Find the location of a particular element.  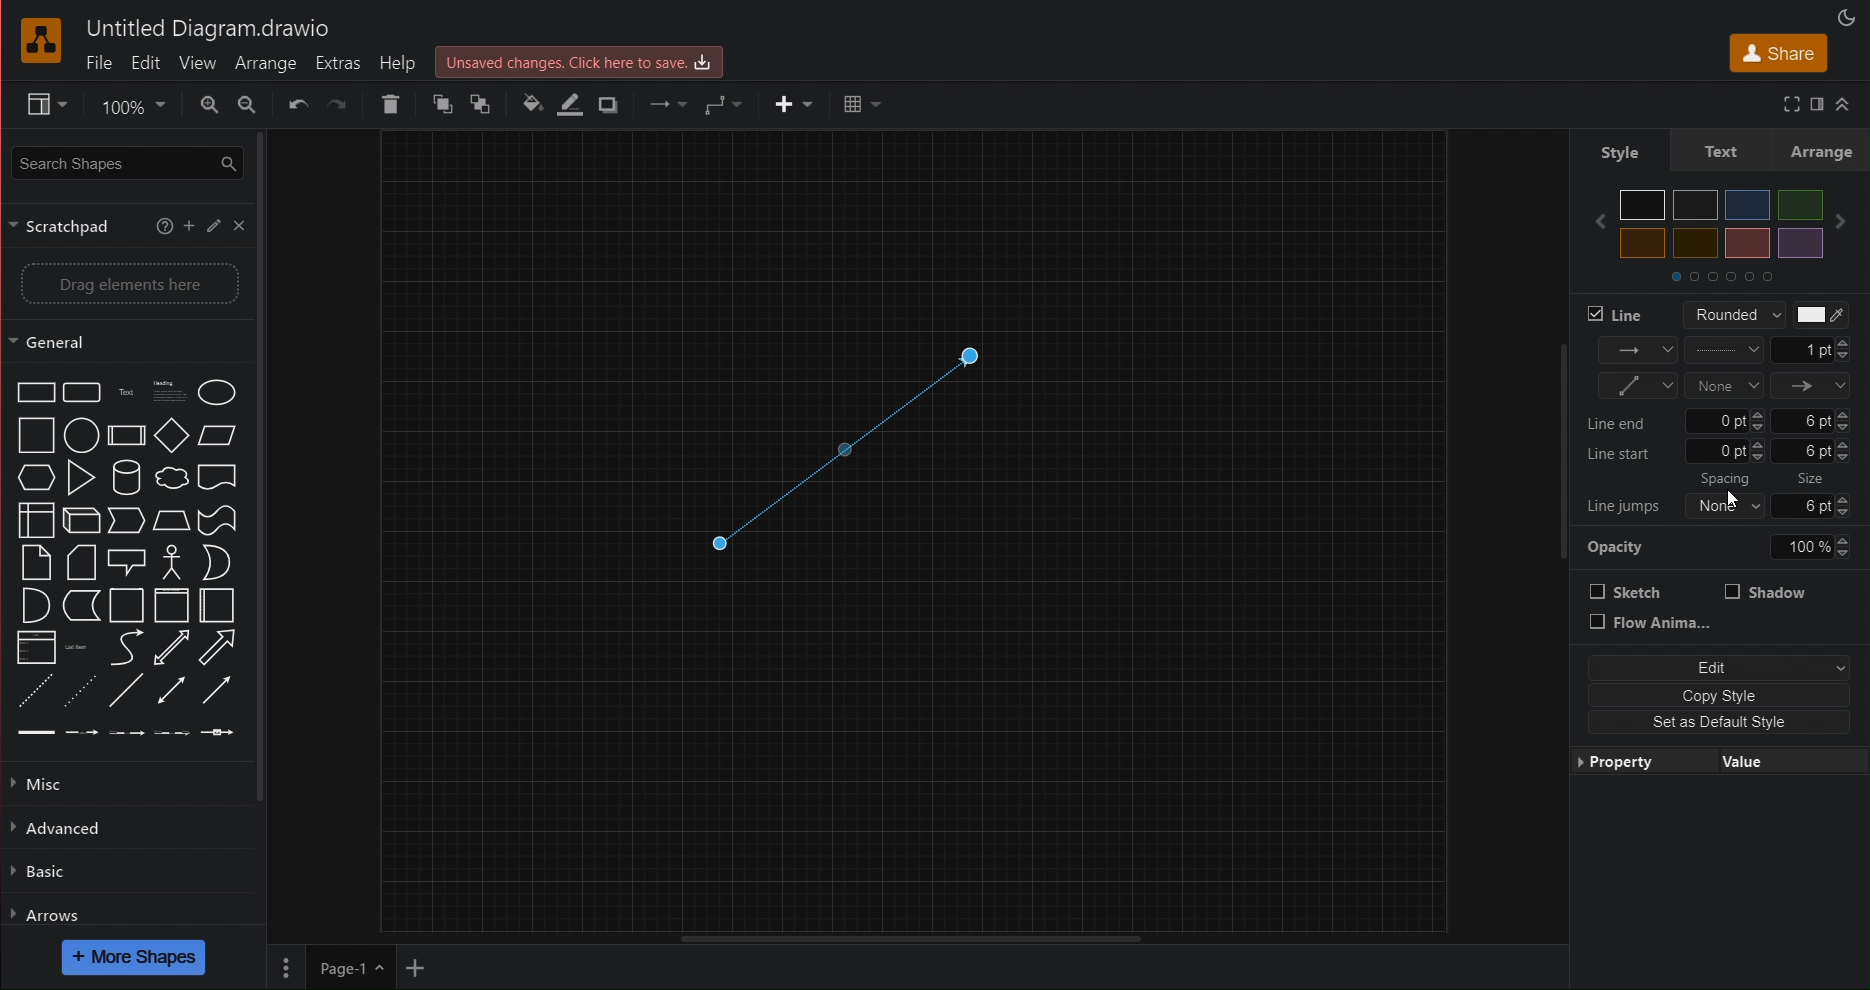

Untitled Diagram.drawio is located at coordinates (208, 30).